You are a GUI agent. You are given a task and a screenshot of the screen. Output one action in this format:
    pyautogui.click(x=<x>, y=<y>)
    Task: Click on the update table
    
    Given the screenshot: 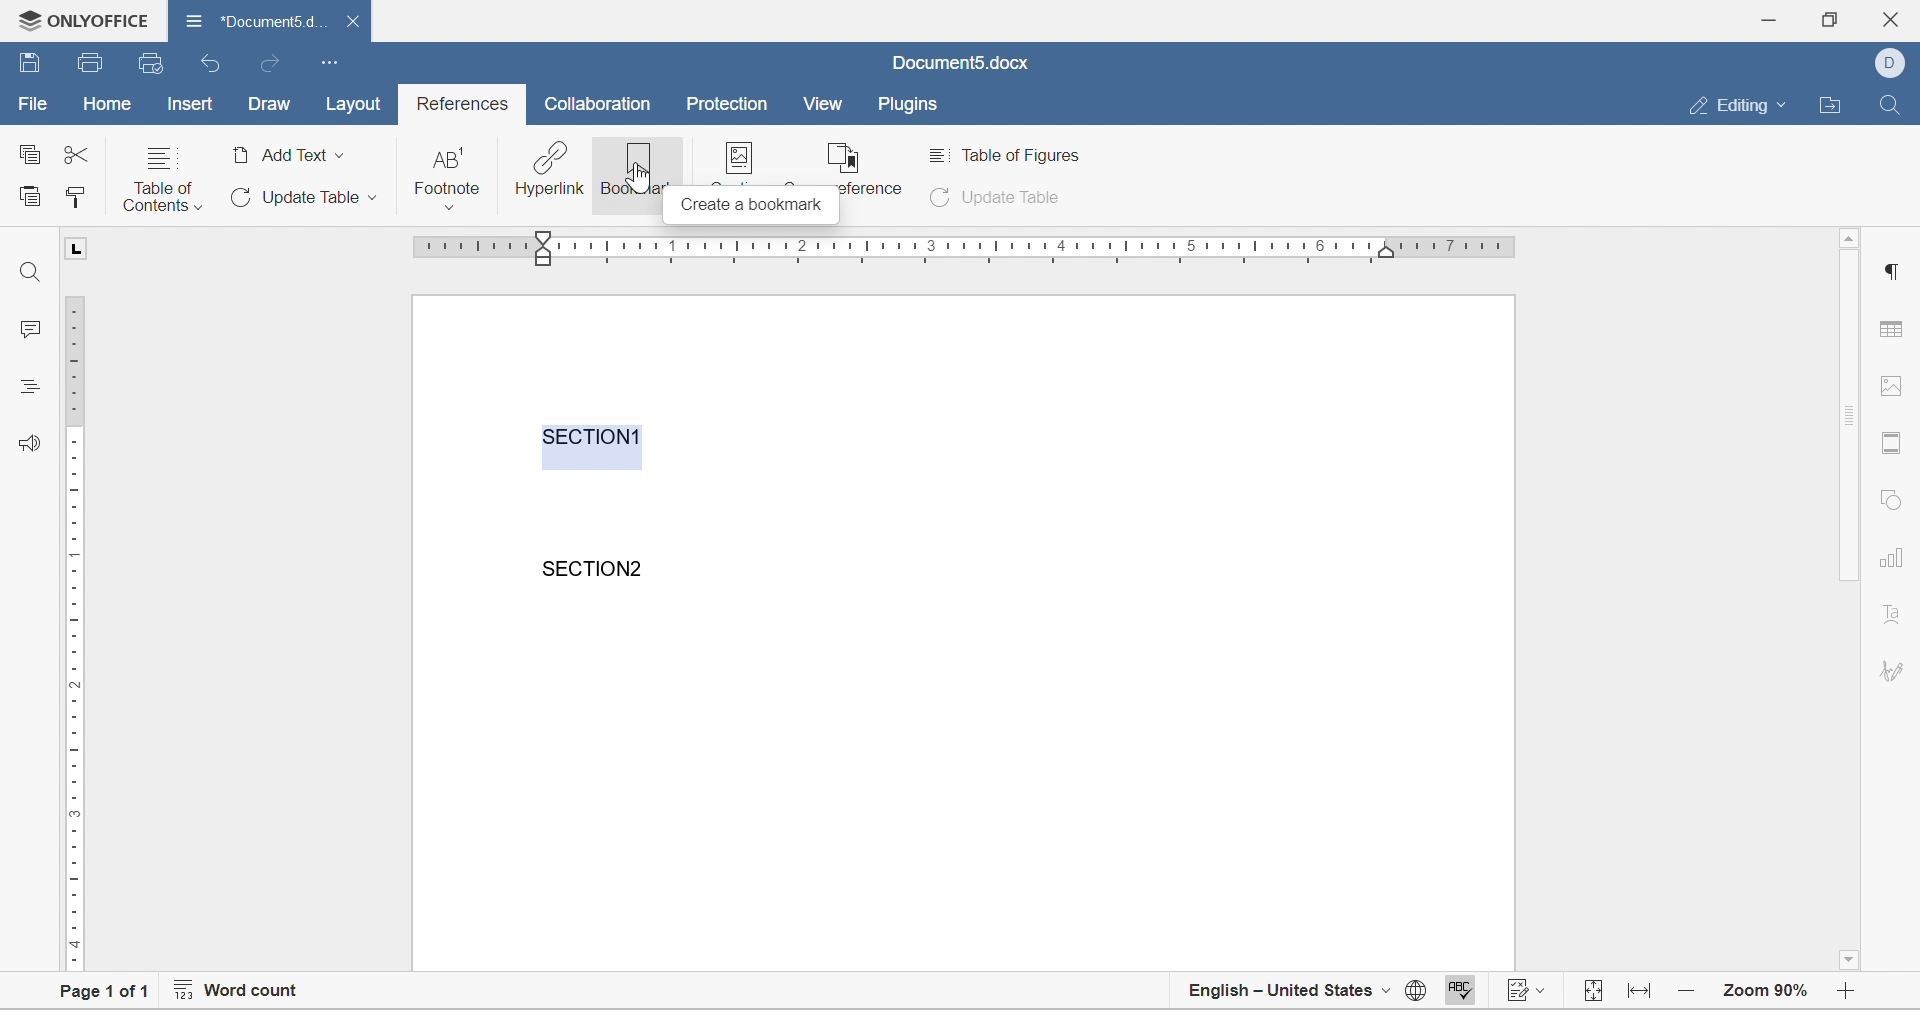 What is the action you would take?
    pyautogui.click(x=999, y=199)
    